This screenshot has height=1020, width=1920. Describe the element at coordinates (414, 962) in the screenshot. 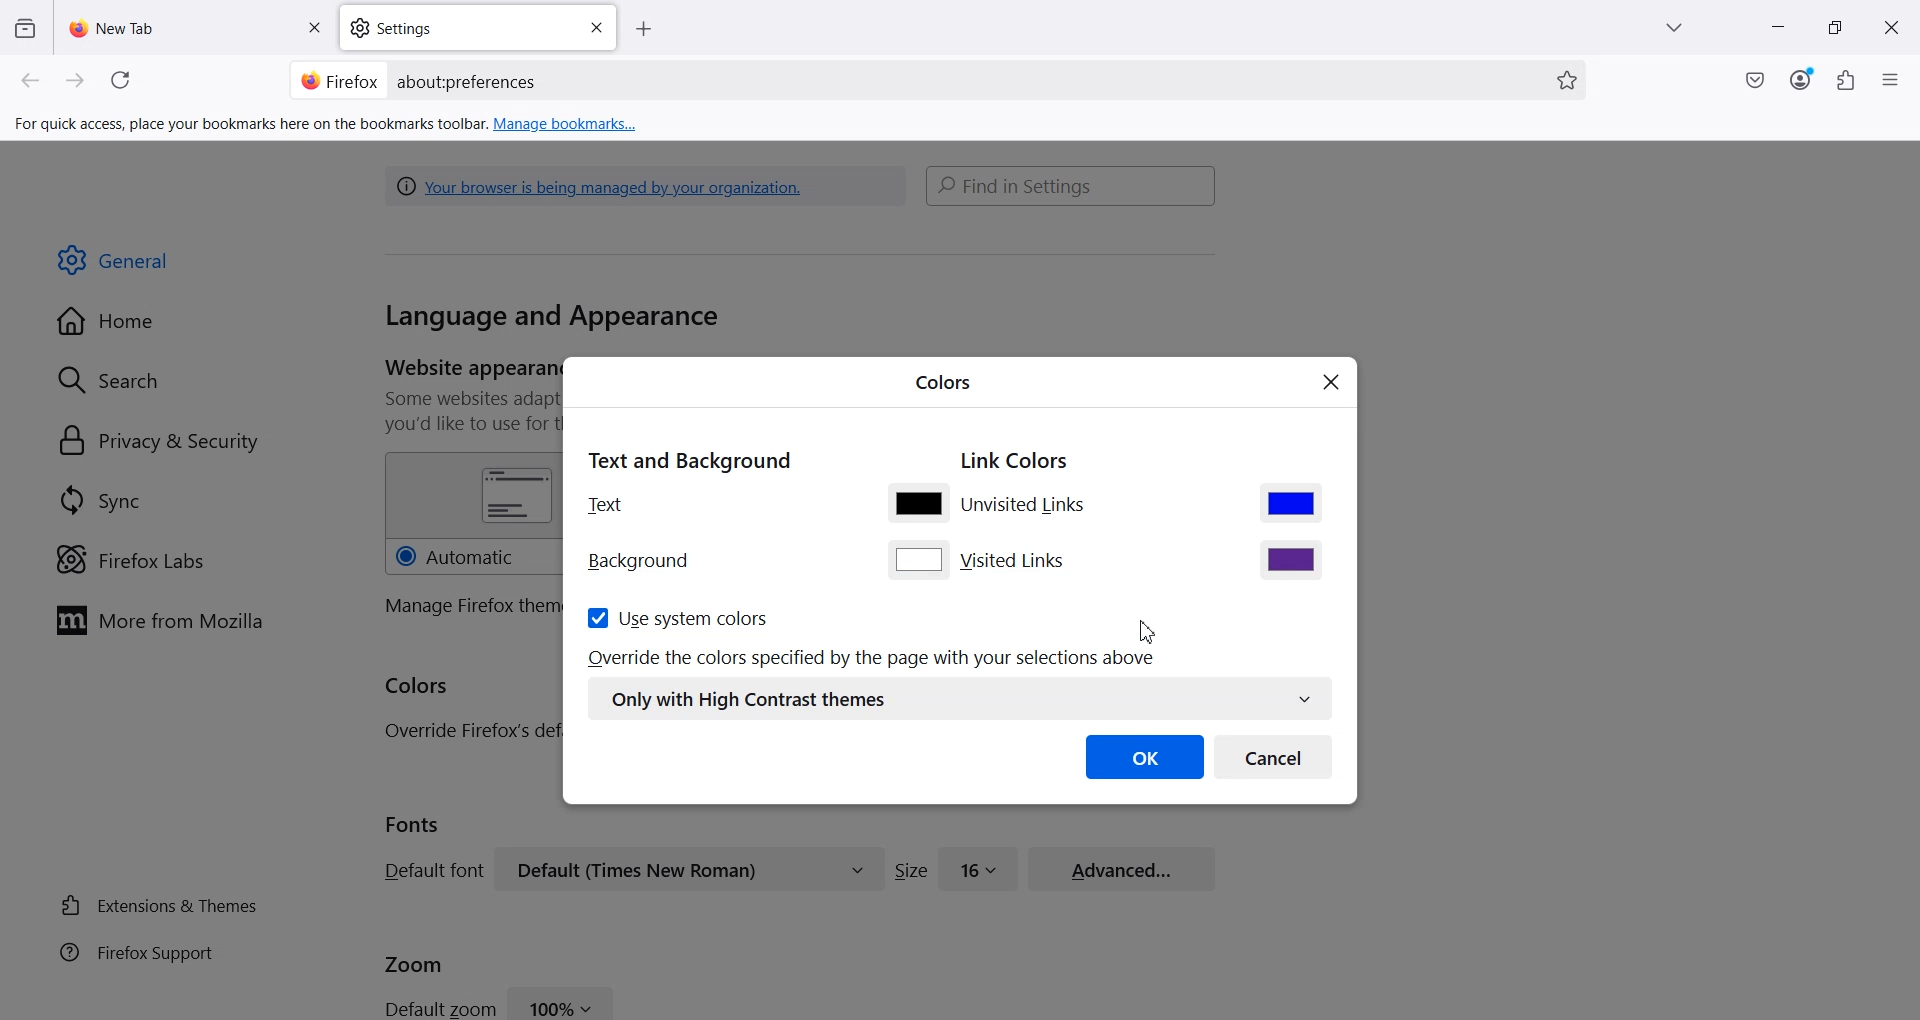

I see `Zoom` at that location.